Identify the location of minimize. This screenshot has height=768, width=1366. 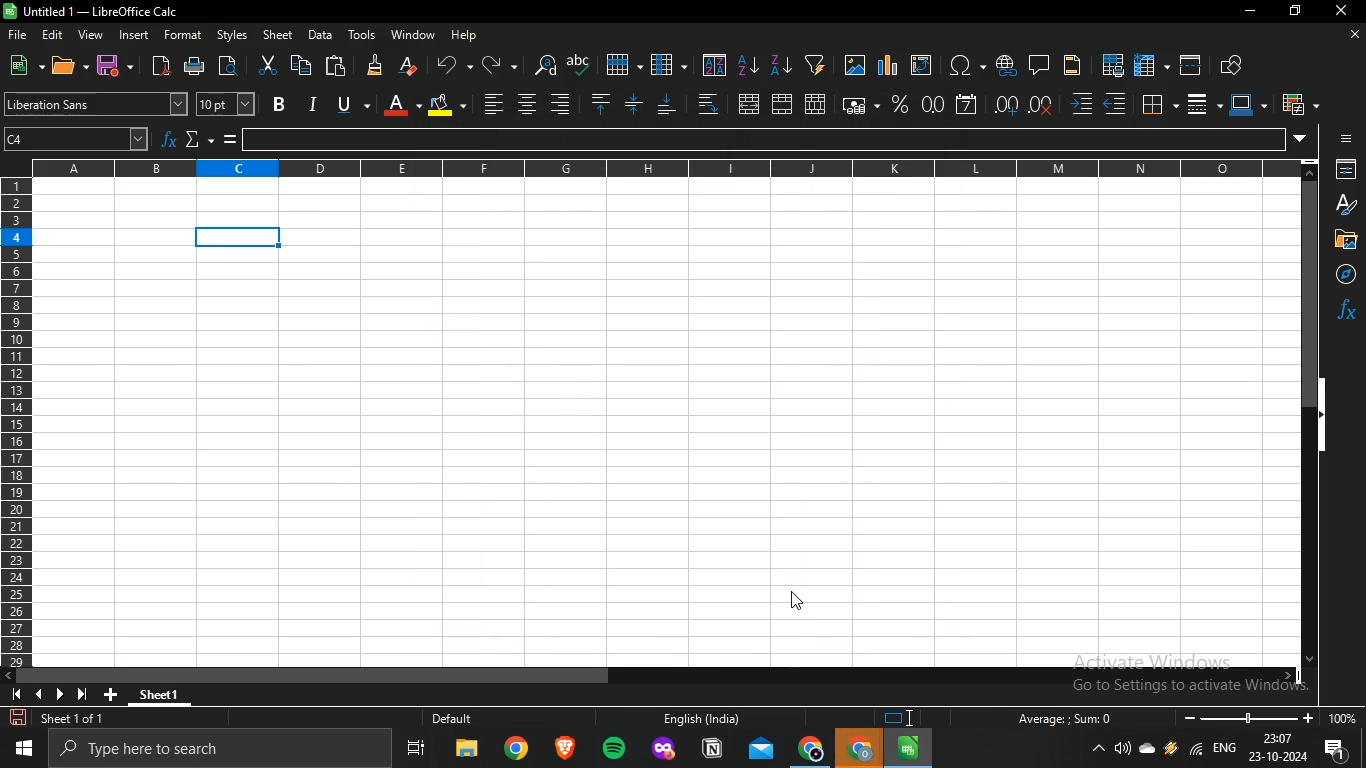
(1247, 11).